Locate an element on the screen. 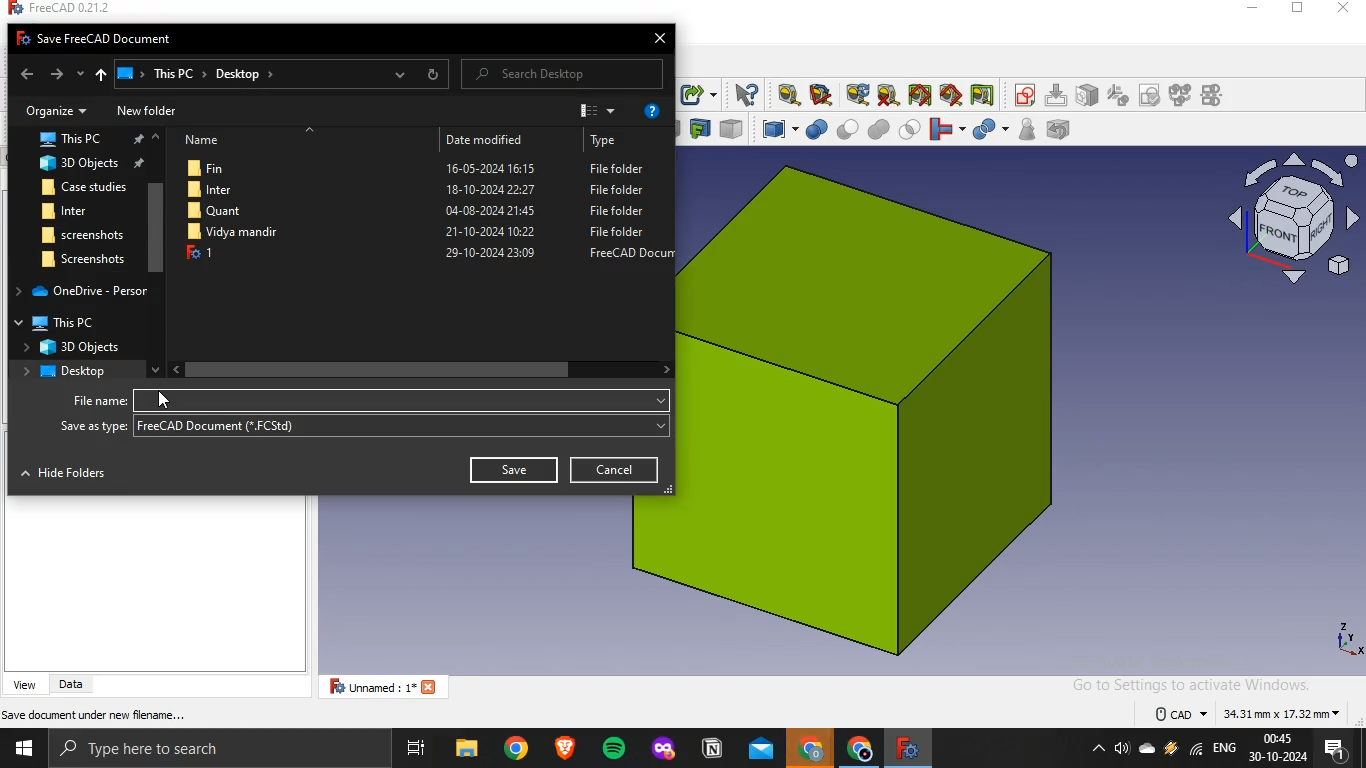  split objects is located at coordinates (989, 128).